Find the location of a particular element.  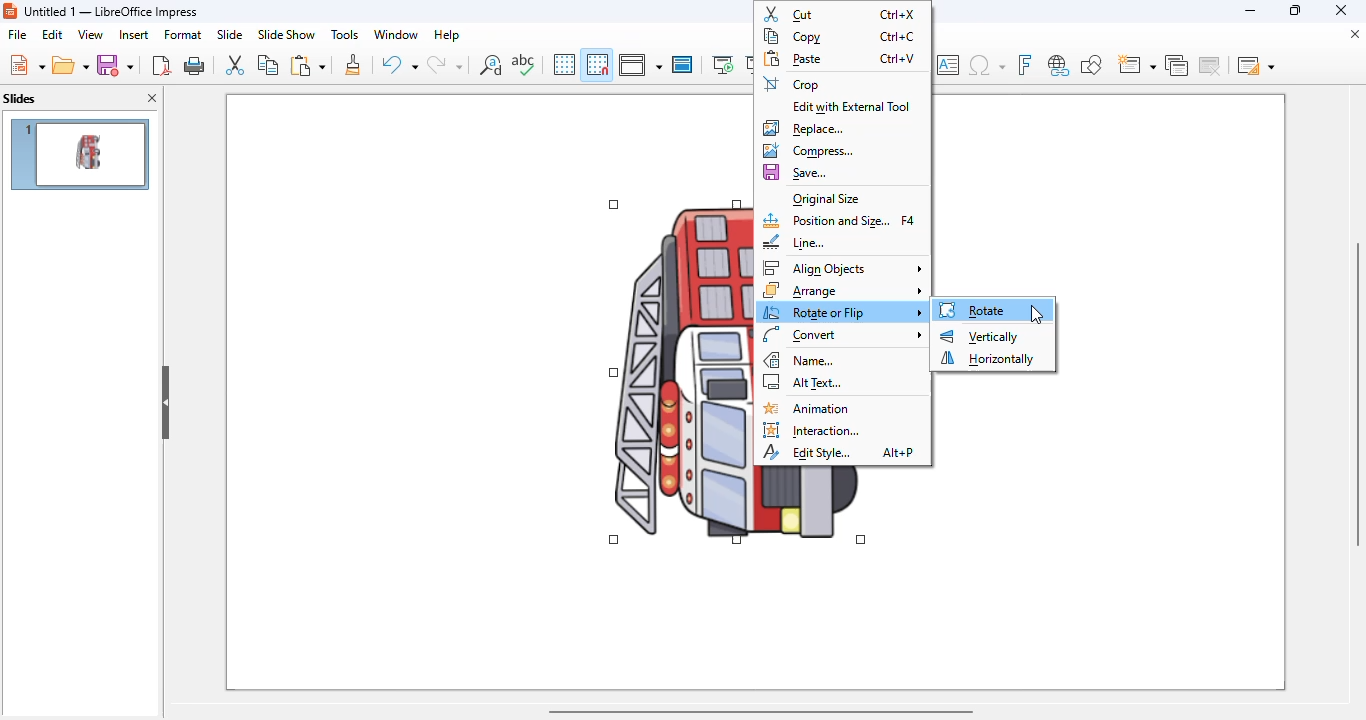

edit style is located at coordinates (839, 453).